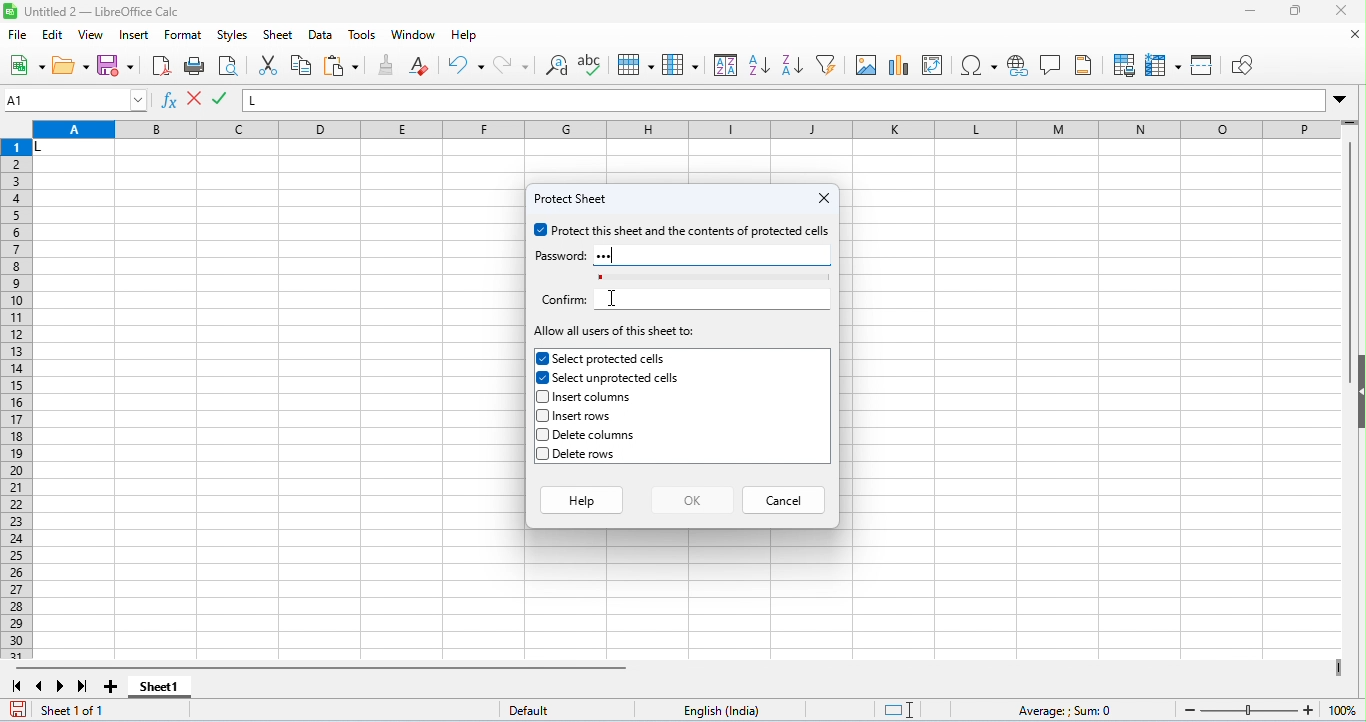 This screenshot has width=1366, height=722. What do you see at coordinates (1126, 65) in the screenshot?
I see `define print preview` at bounding box center [1126, 65].